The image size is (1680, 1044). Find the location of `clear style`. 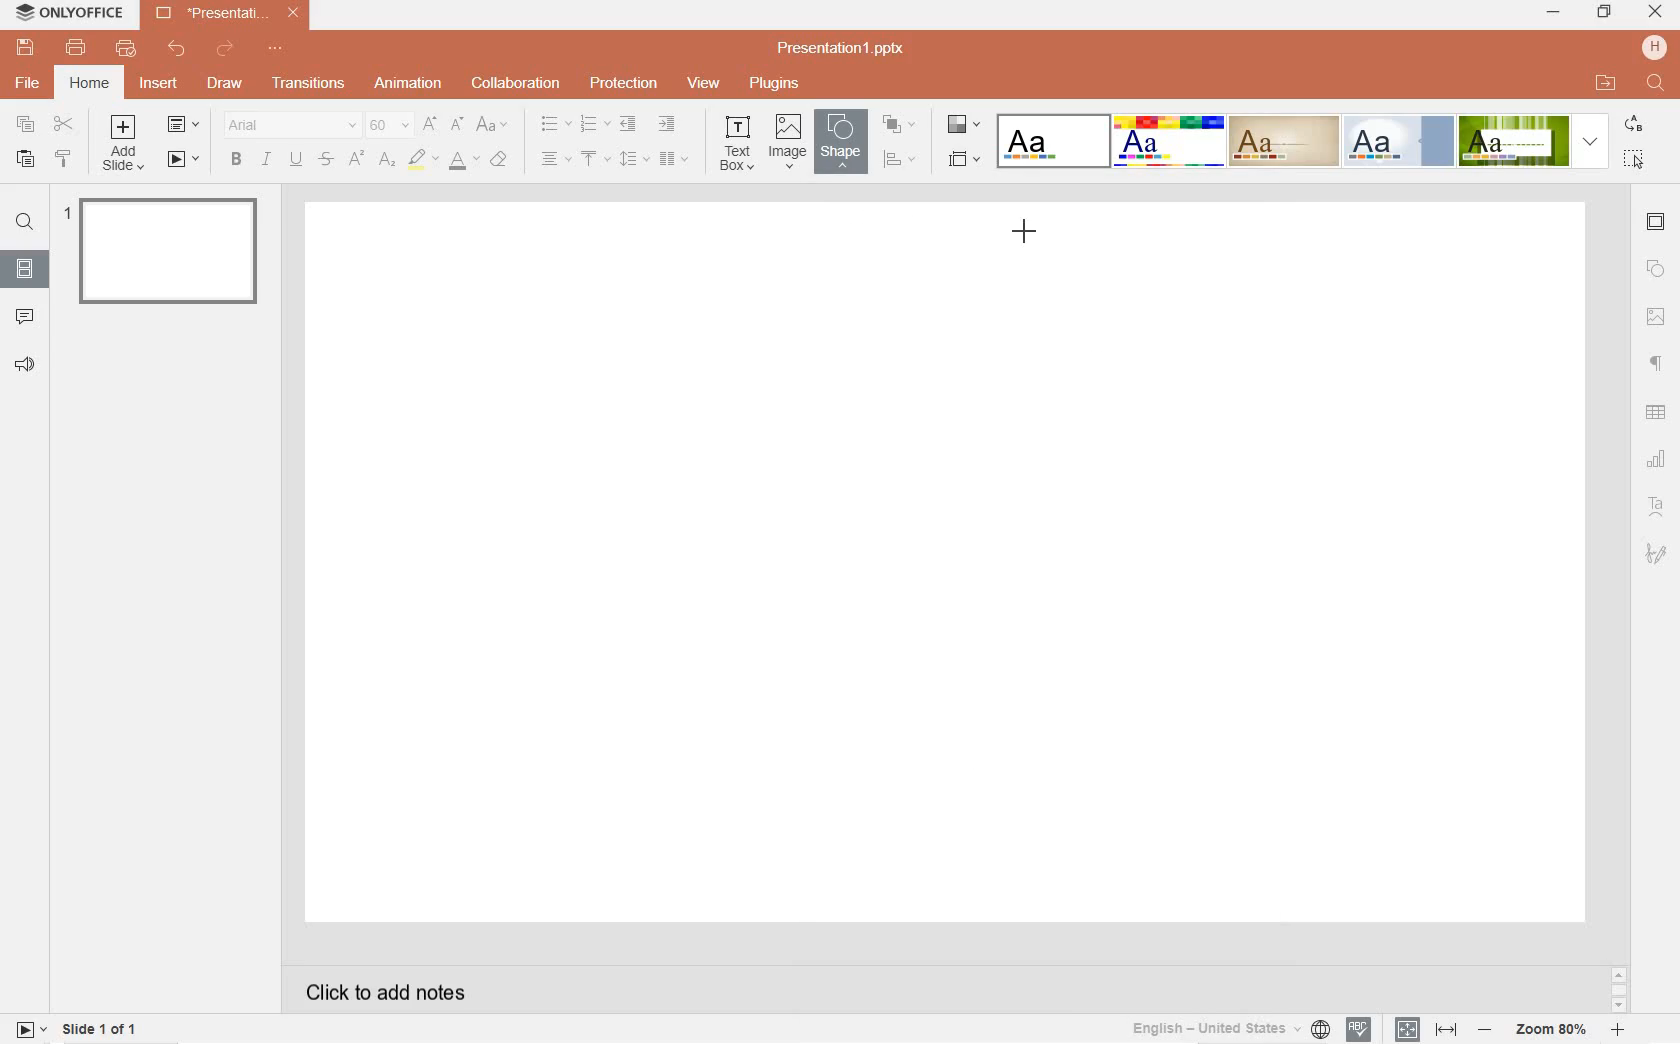

clear style is located at coordinates (502, 160).